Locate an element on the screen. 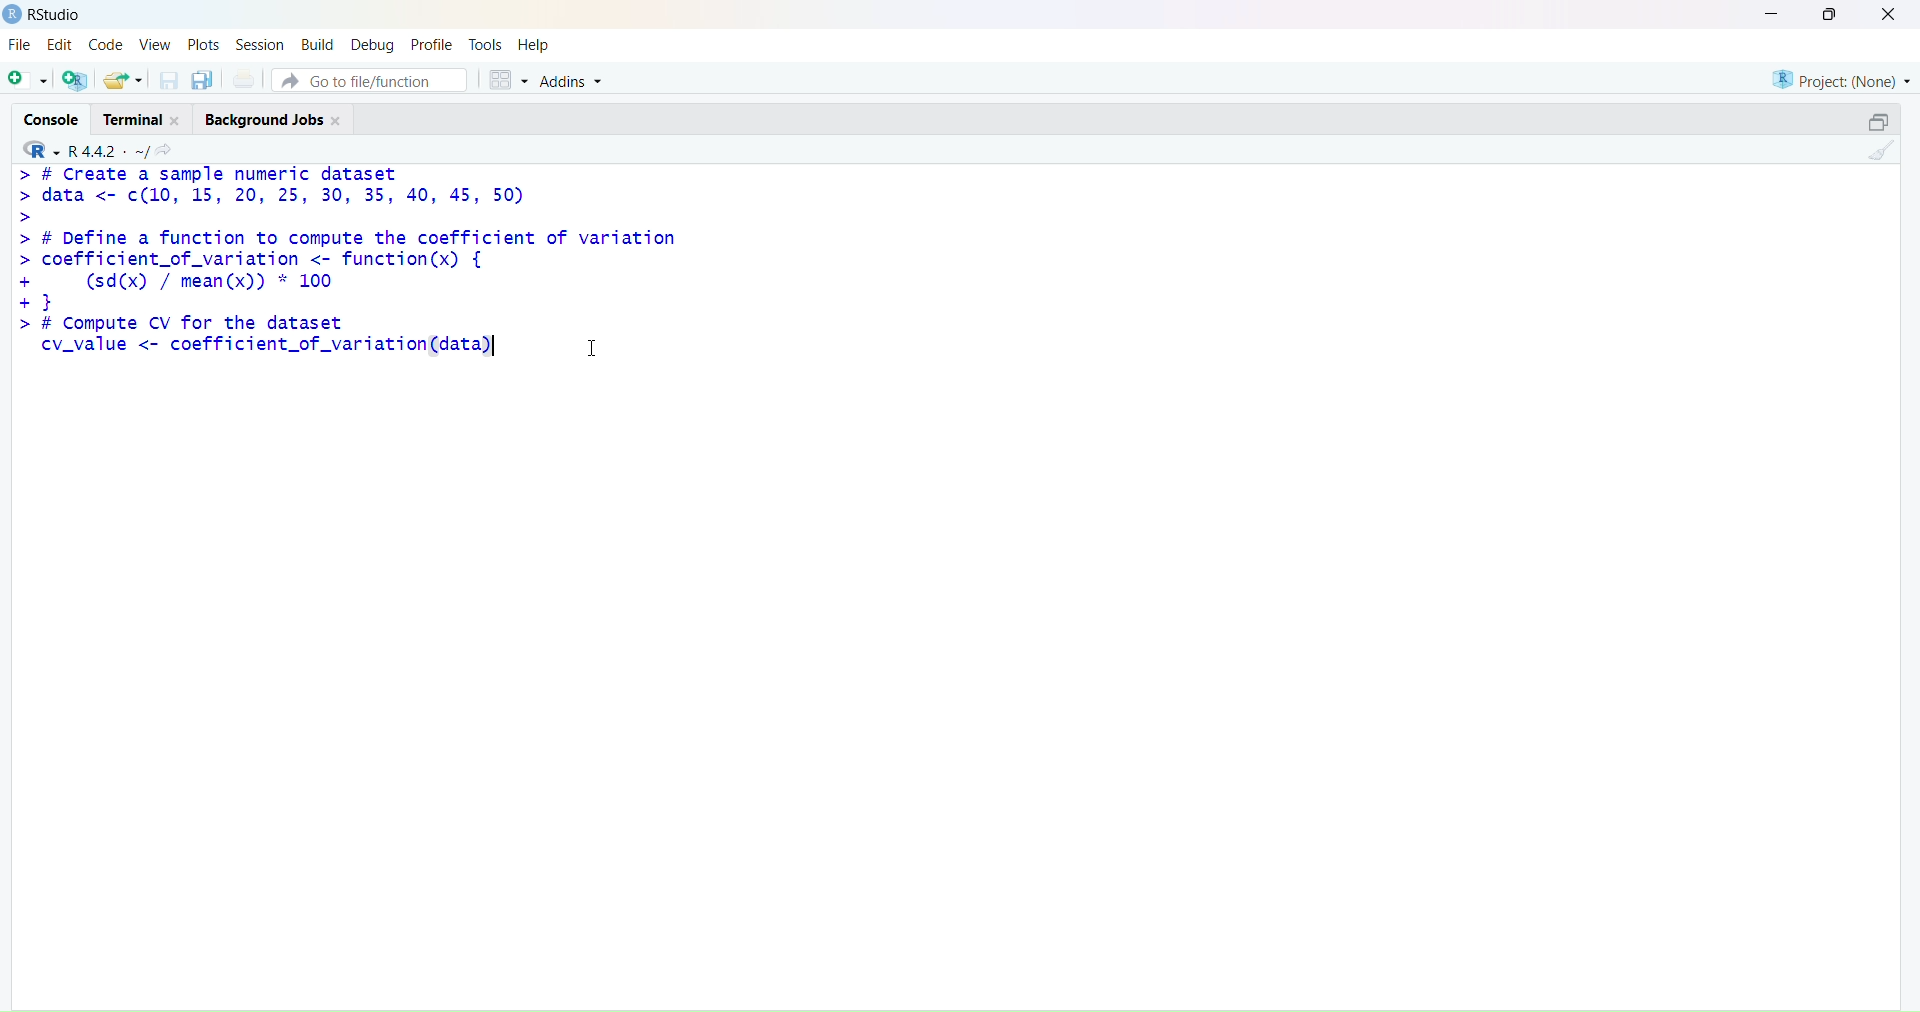 The width and height of the screenshot is (1920, 1012). session is located at coordinates (260, 45).